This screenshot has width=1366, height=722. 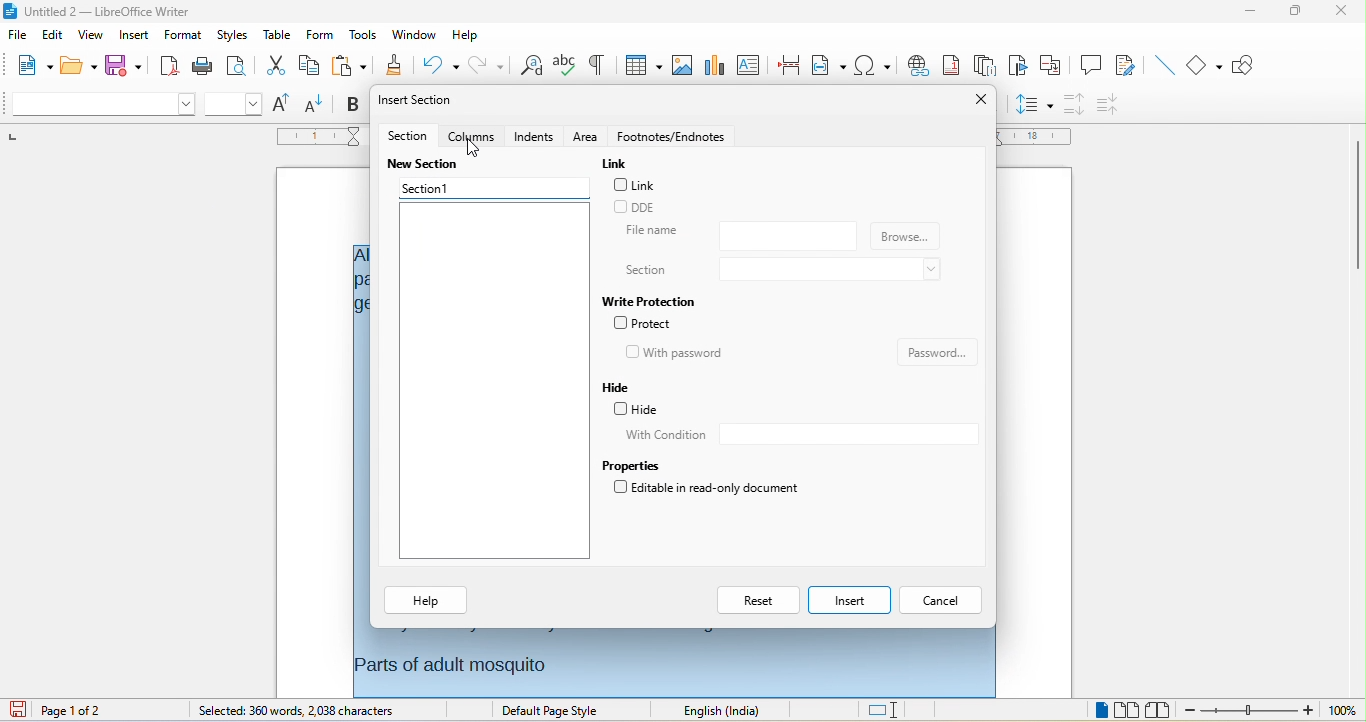 I want to click on decrease size, so click(x=315, y=103).